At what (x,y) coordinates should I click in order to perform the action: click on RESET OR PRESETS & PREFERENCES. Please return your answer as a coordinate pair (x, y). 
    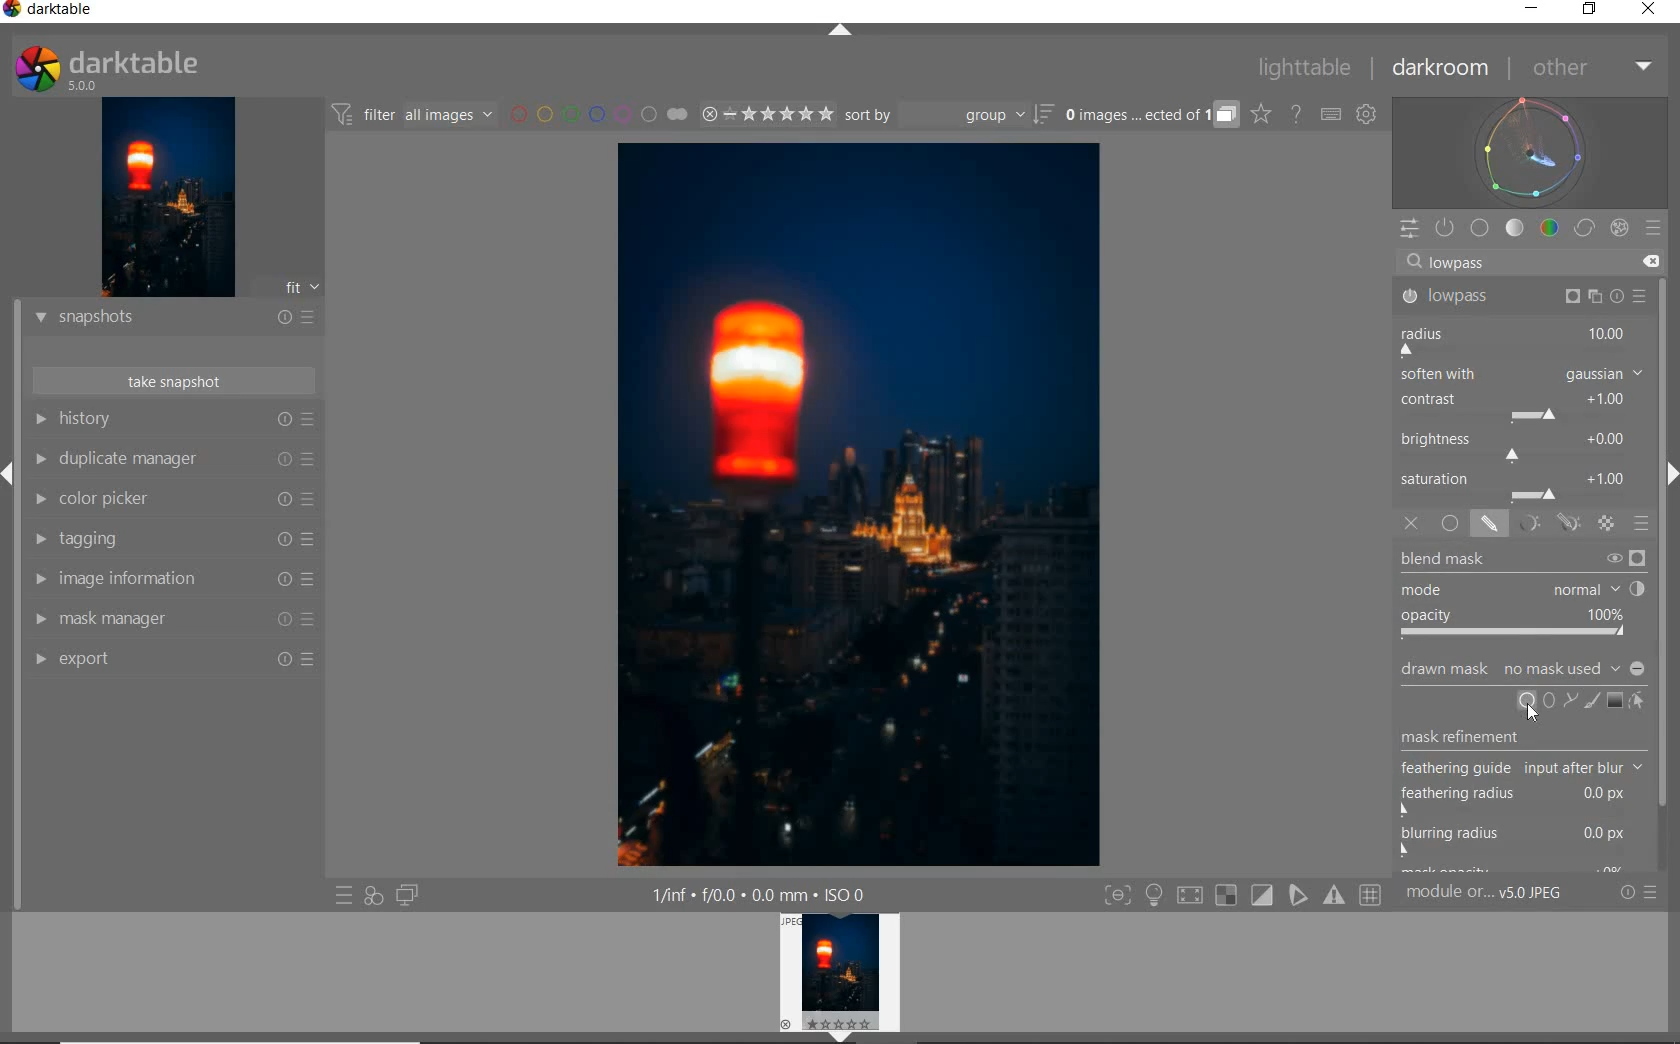
    Looking at the image, I should click on (1646, 893).